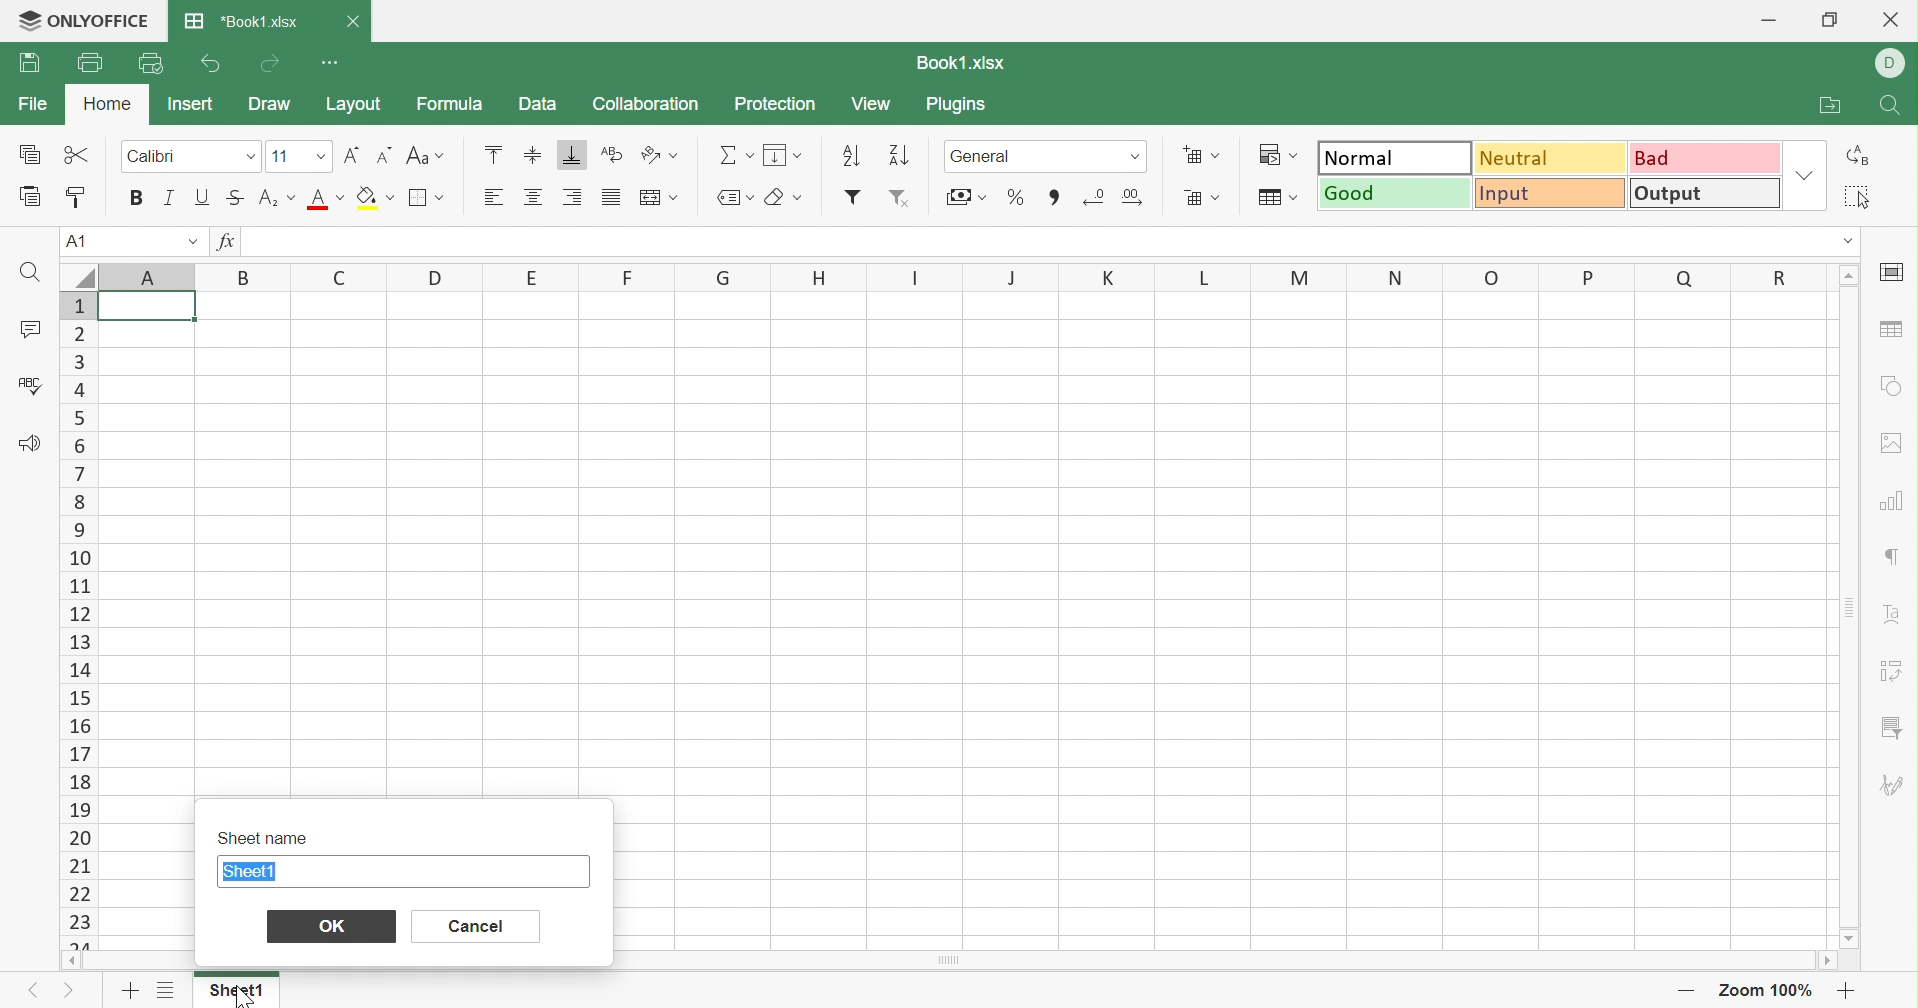 This screenshot has height=1008, width=1918. Describe the element at coordinates (332, 927) in the screenshot. I see `OK` at that location.